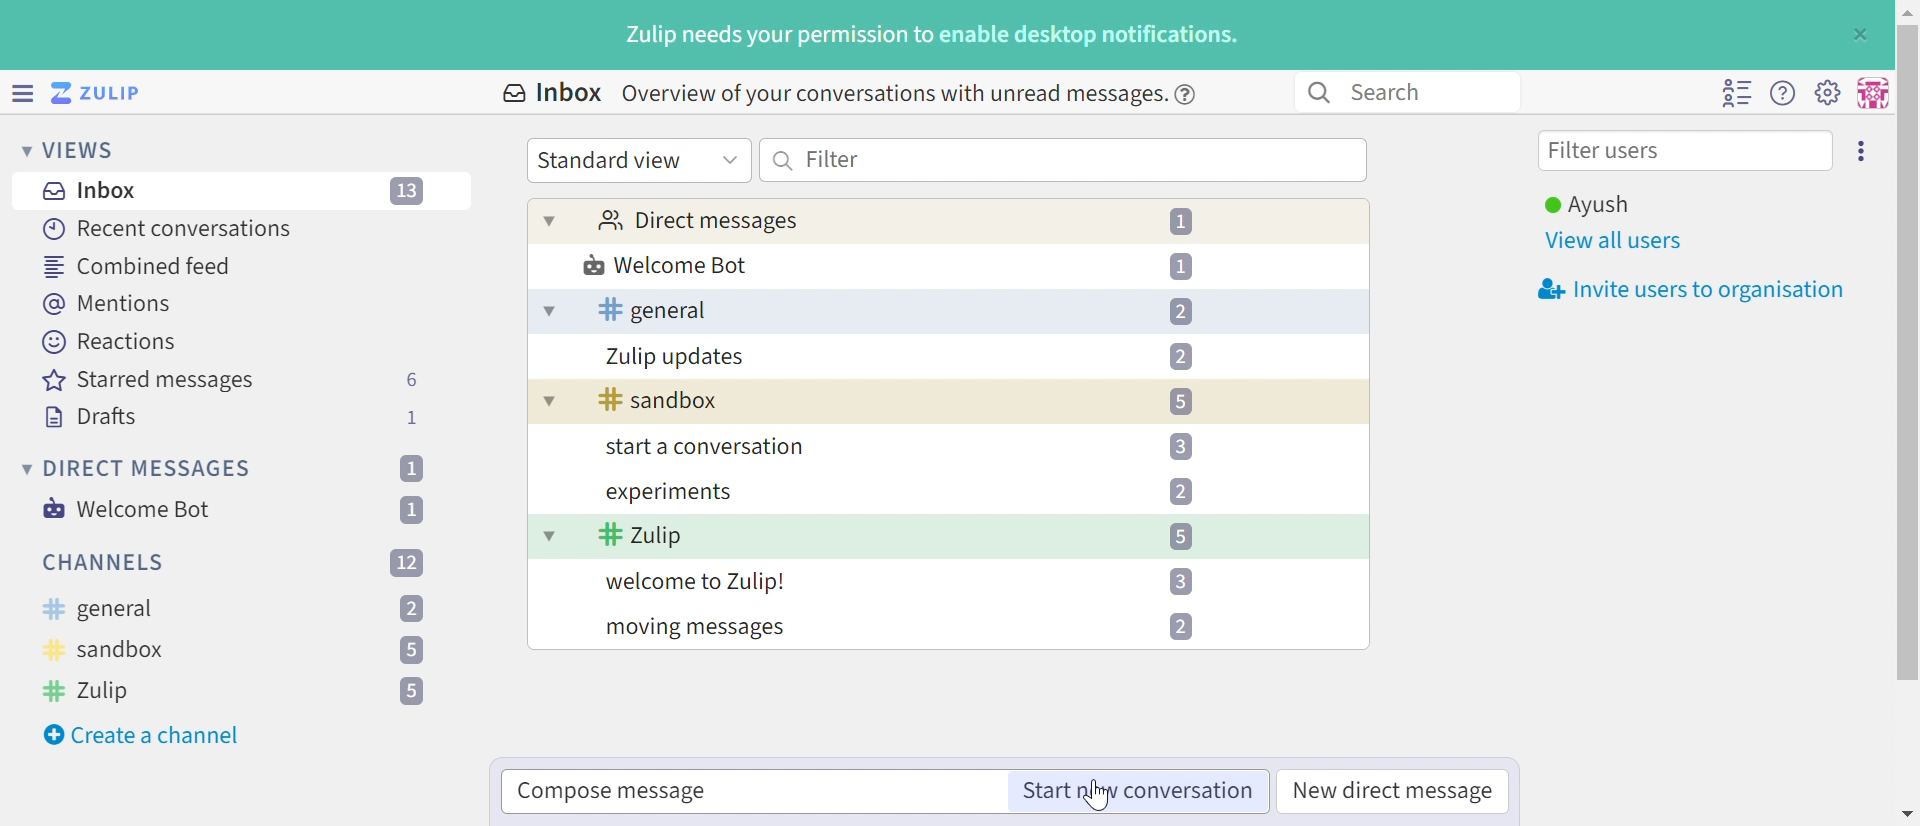 The height and width of the screenshot is (826, 1920). I want to click on Invite users to organisation, so click(1863, 149).